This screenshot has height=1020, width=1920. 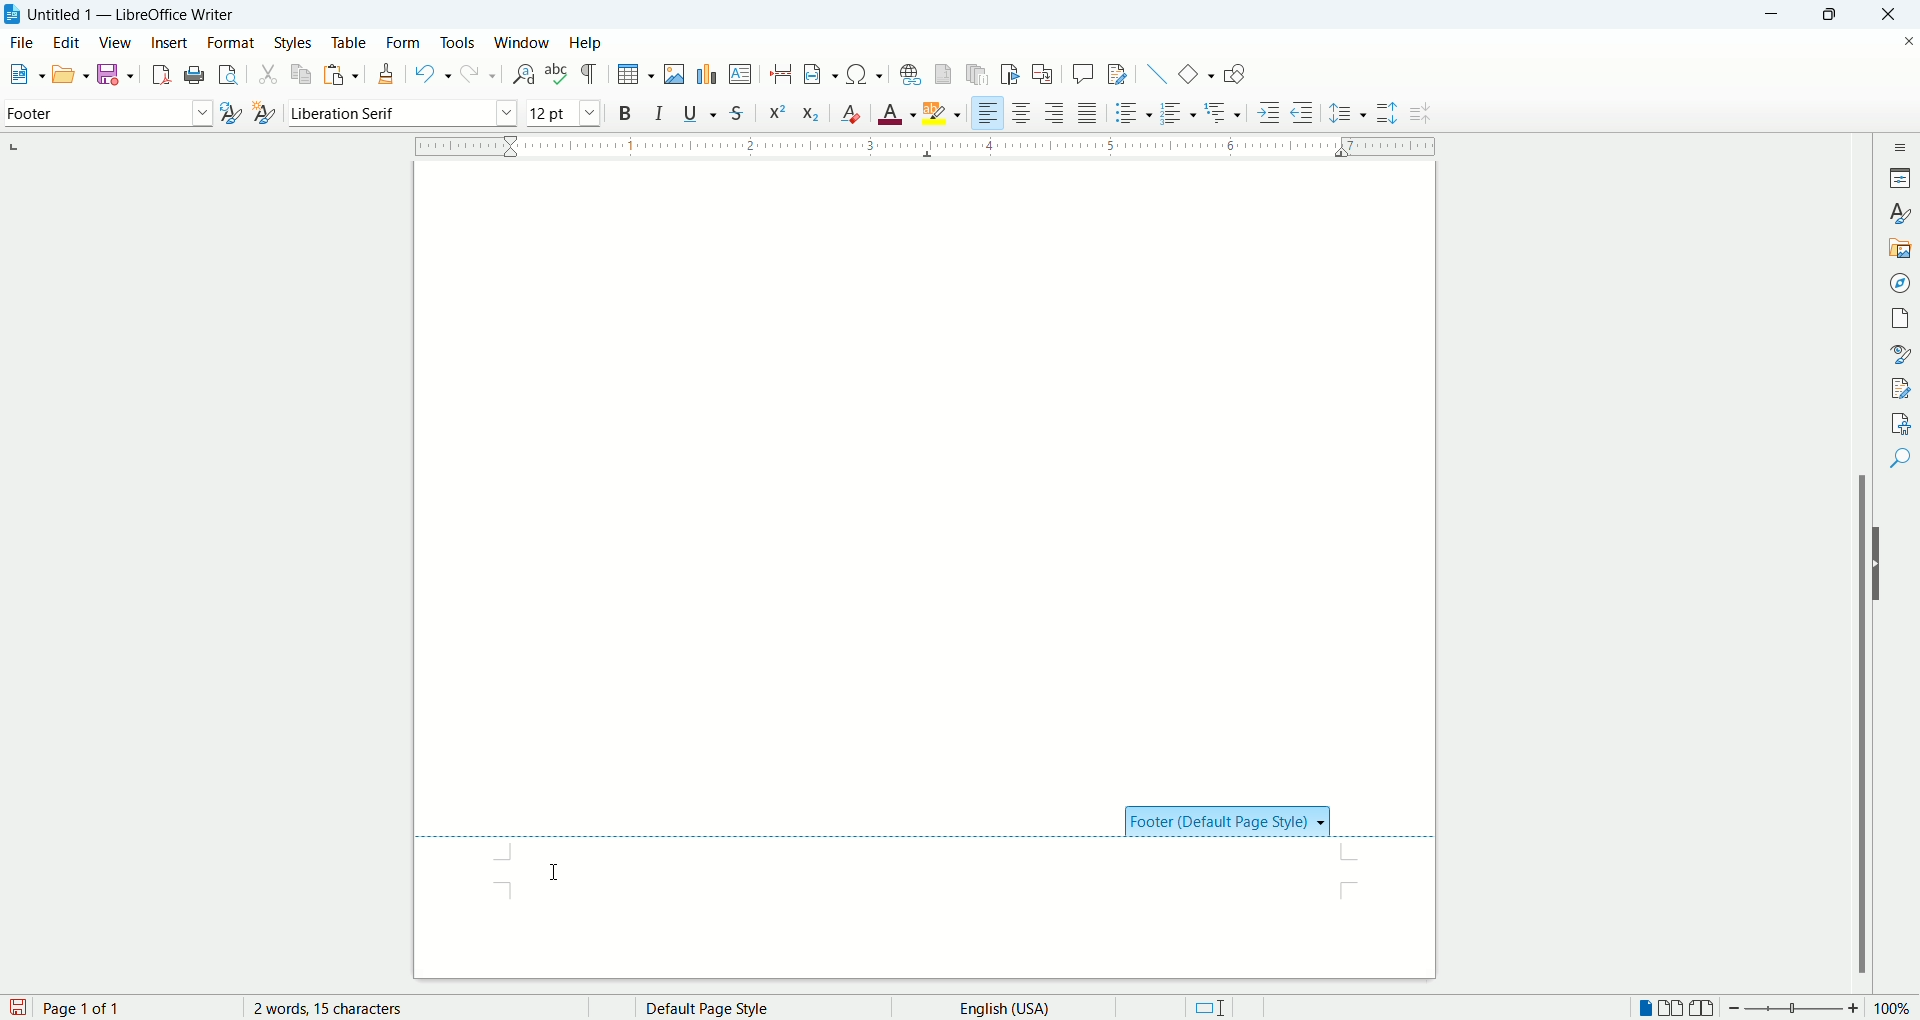 What do you see at coordinates (925, 144) in the screenshot?
I see `ruler` at bounding box center [925, 144].